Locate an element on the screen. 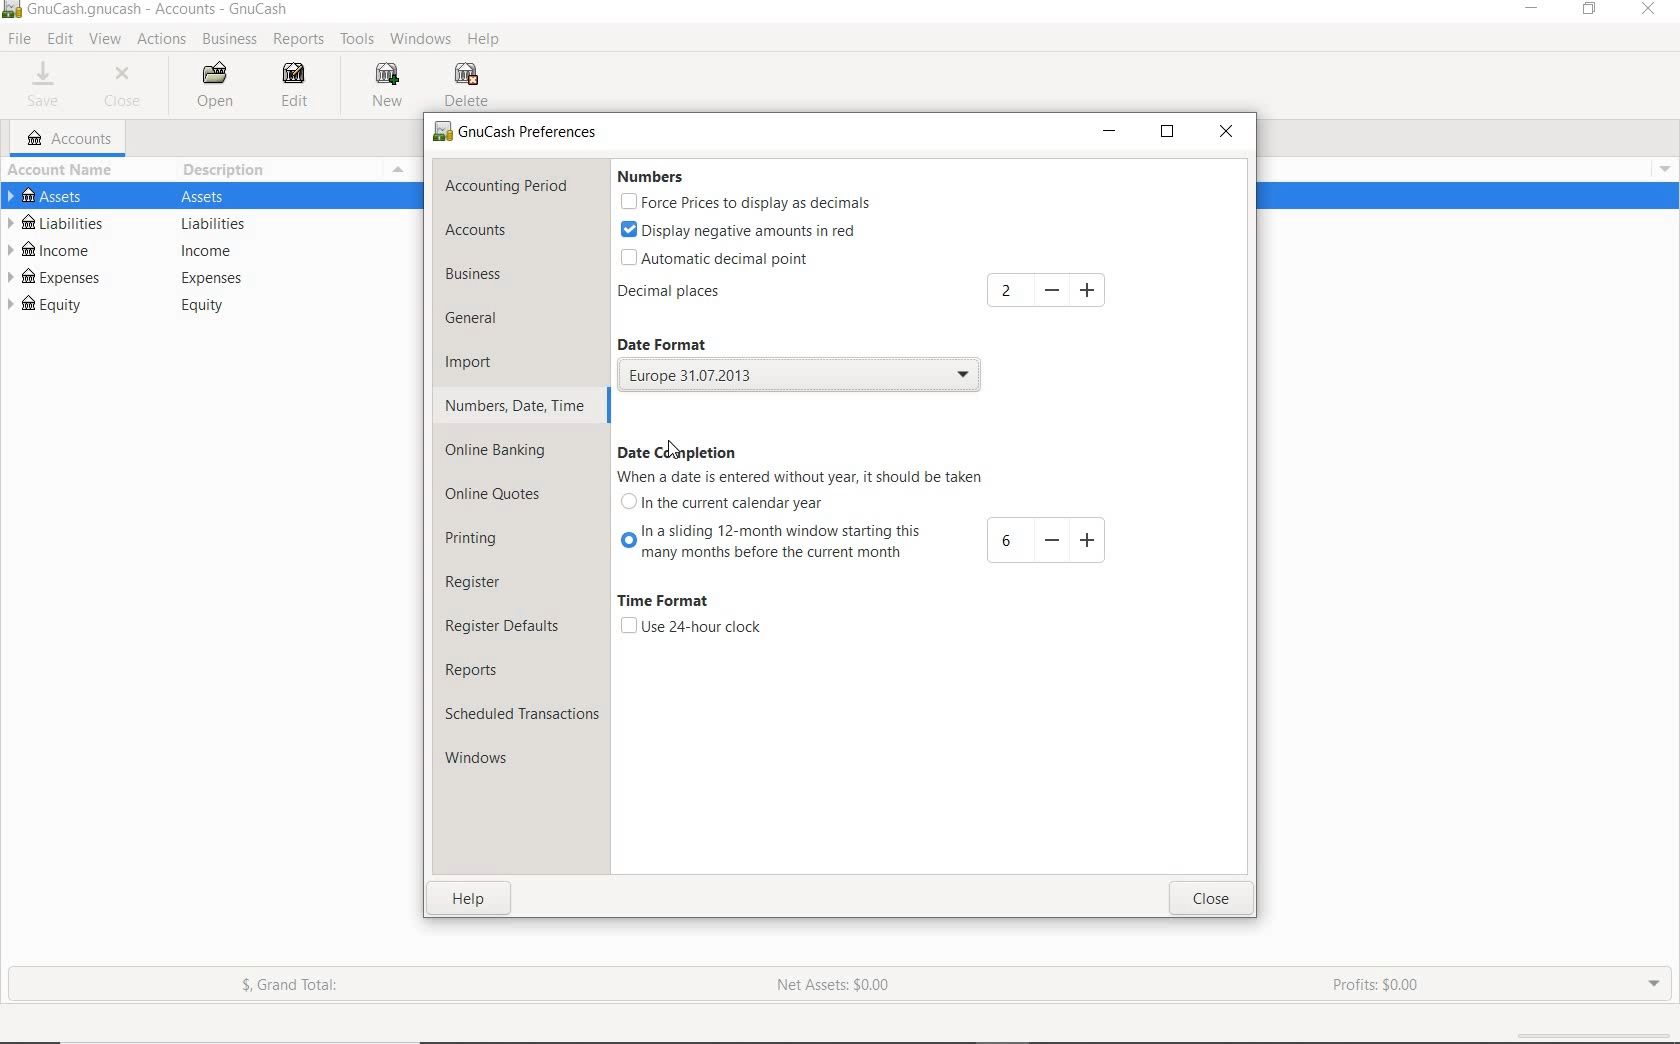  Europe date format is located at coordinates (807, 375).